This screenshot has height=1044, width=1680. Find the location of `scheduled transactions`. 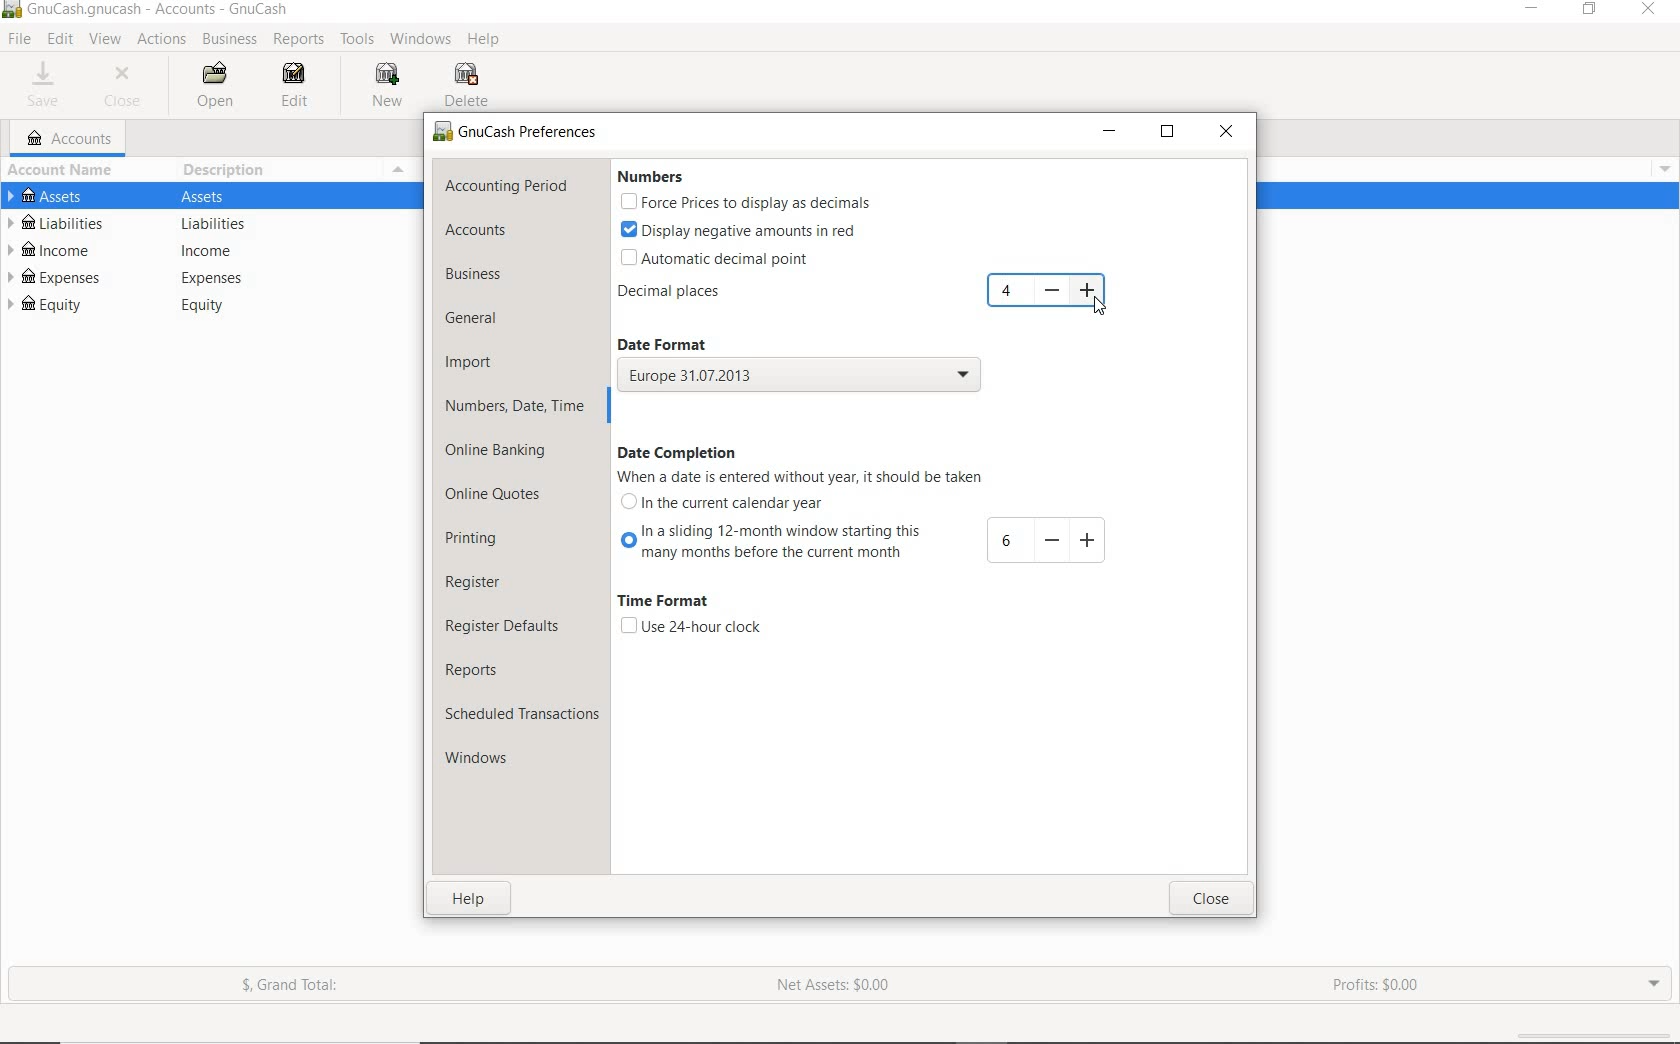

scheduled transactions is located at coordinates (521, 713).